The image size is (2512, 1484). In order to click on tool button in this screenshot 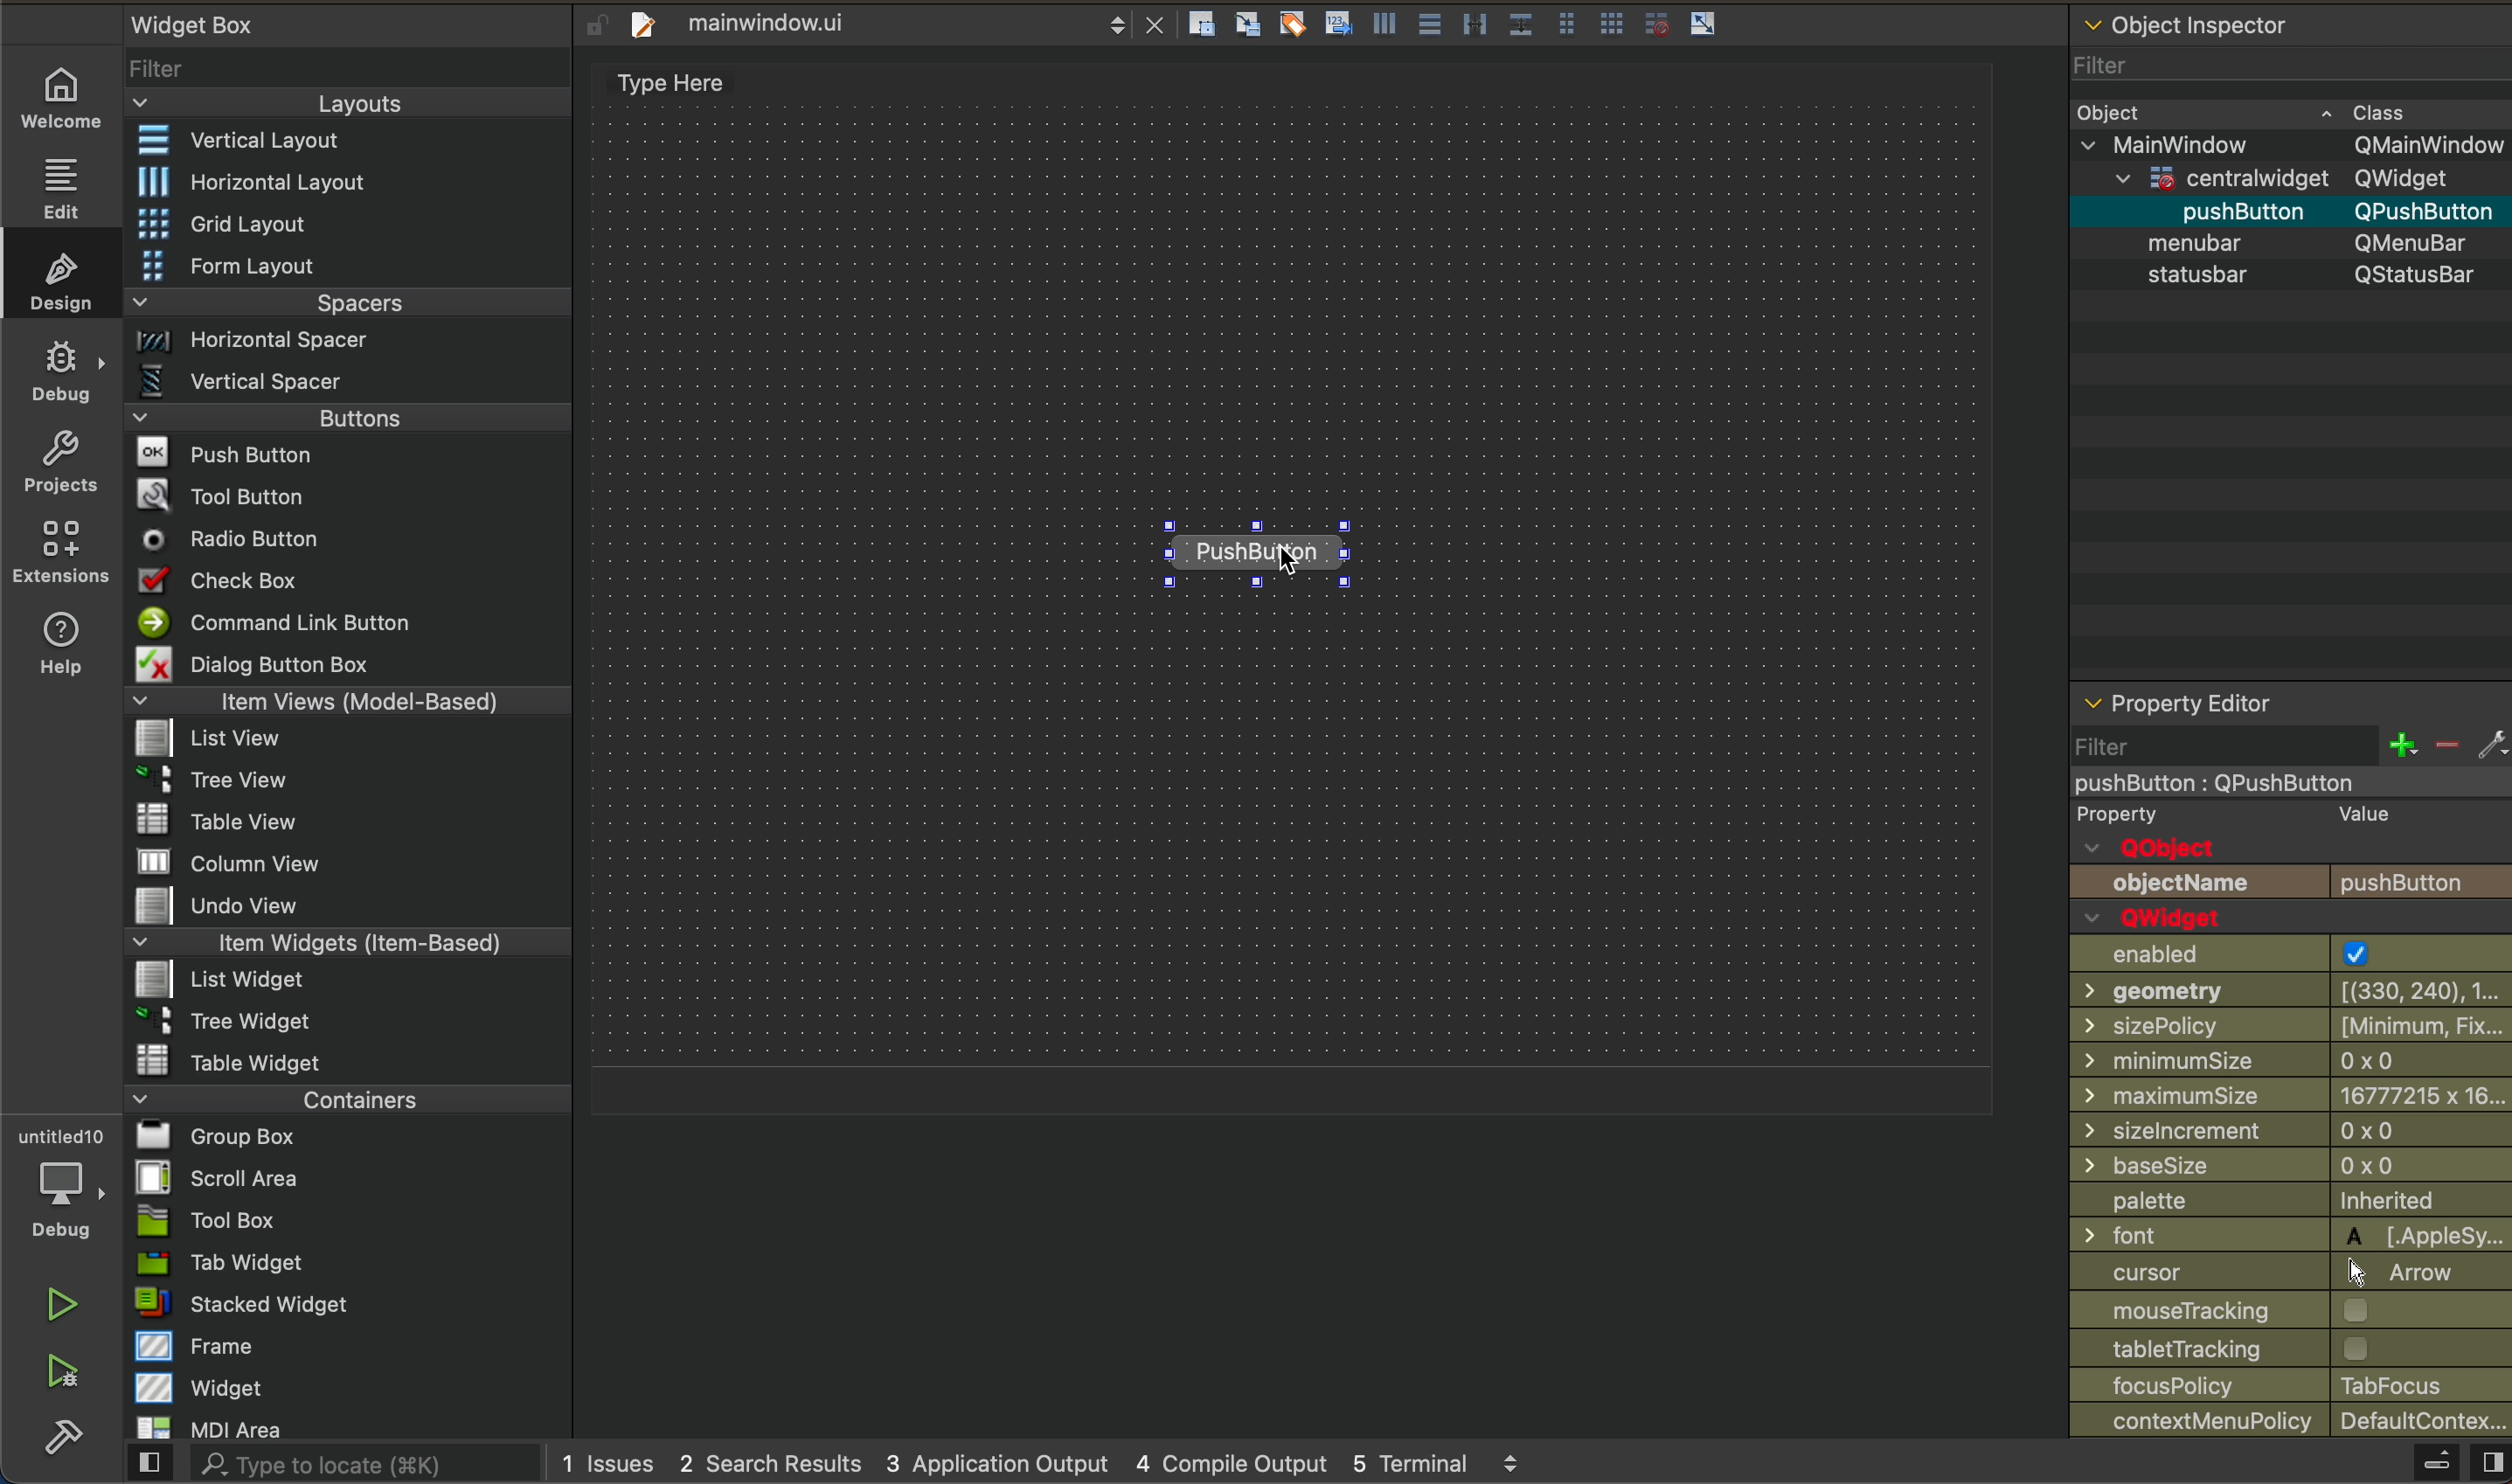, I will do `click(349, 499)`.